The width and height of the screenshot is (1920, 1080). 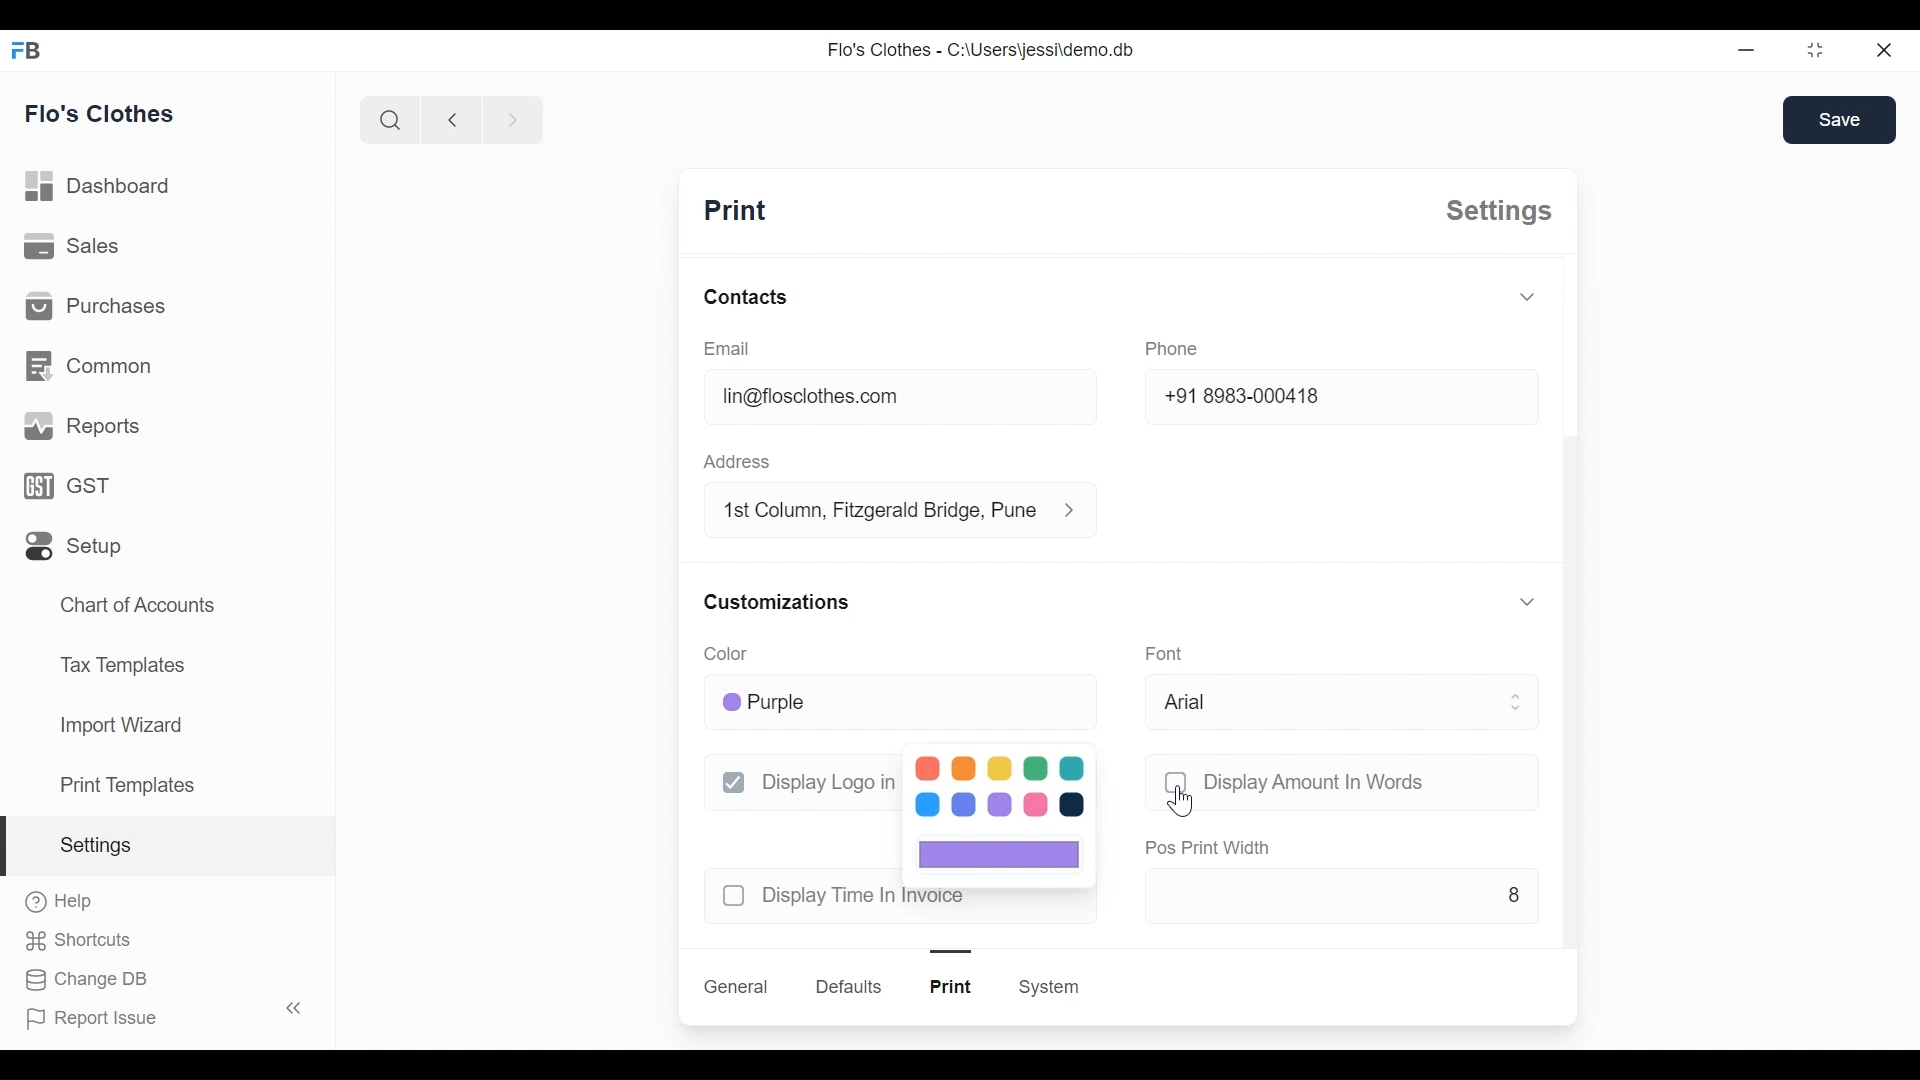 I want to click on save, so click(x=1840, y=120).